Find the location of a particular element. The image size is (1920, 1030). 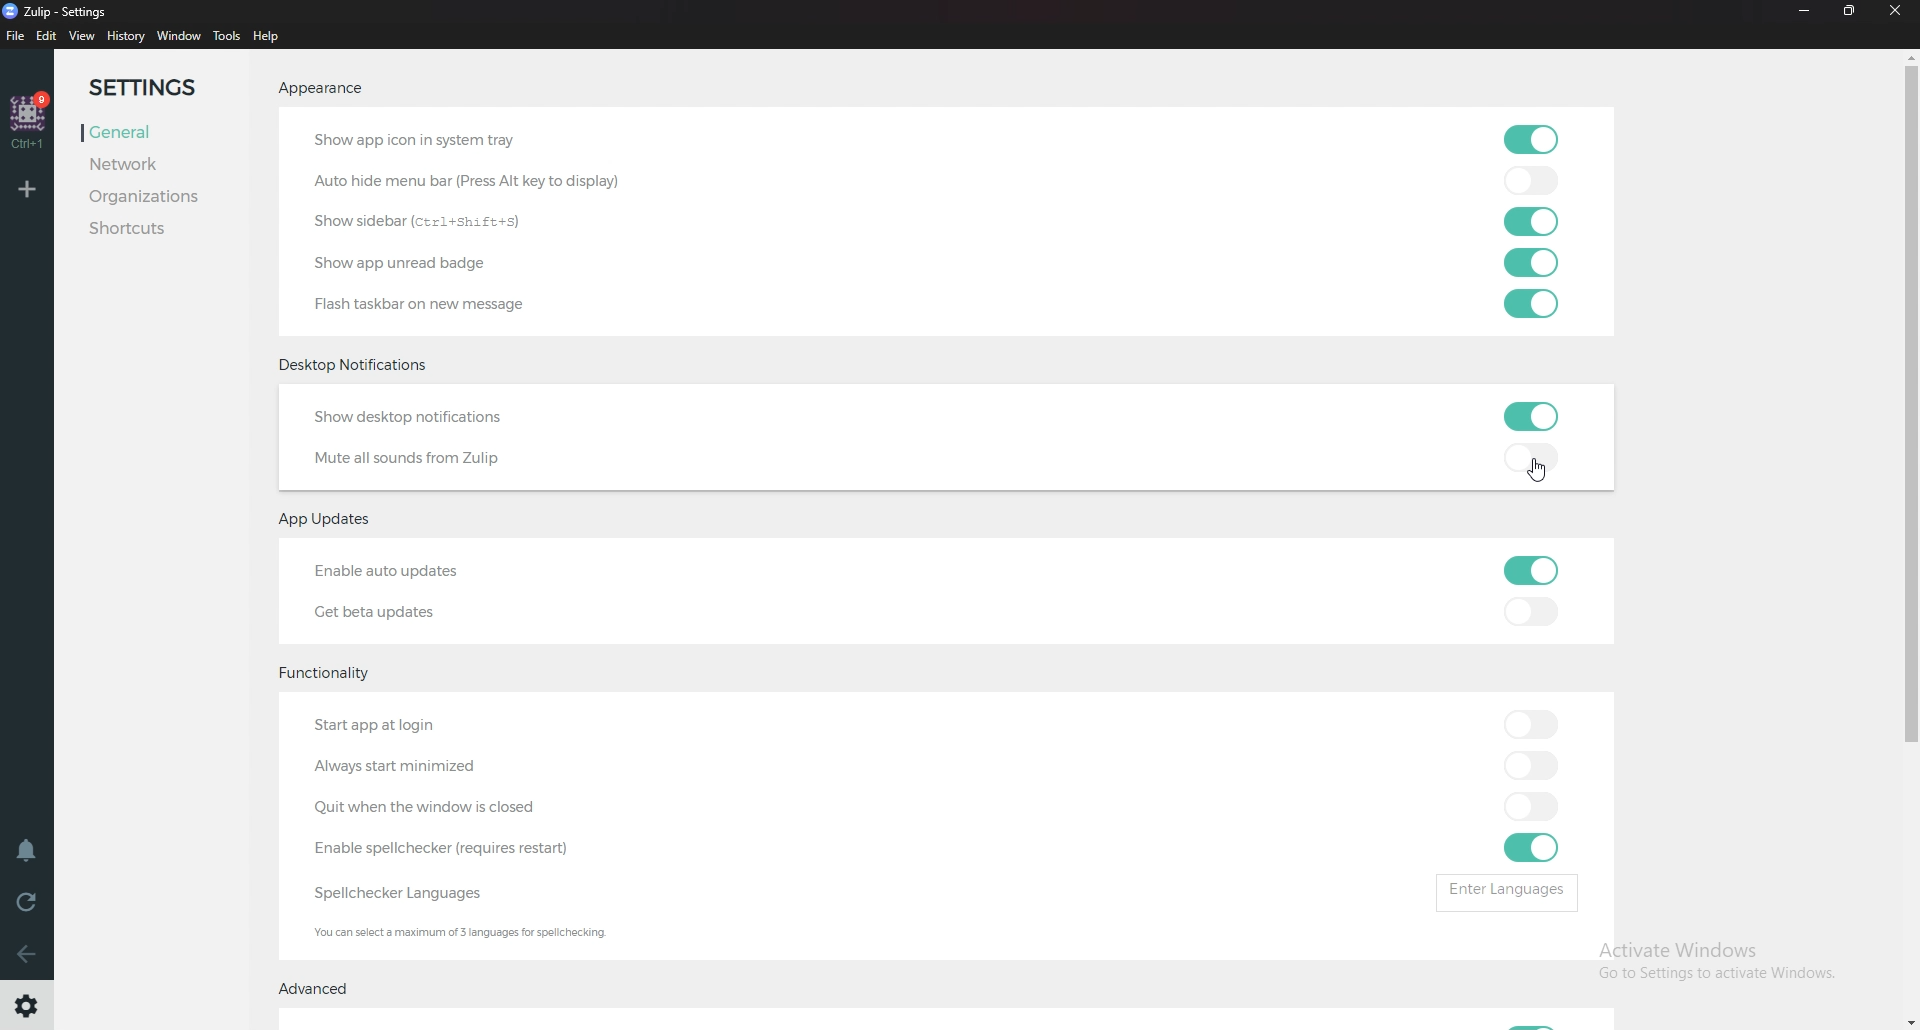

enable Spell Checker is located at coordinates (454, 848).